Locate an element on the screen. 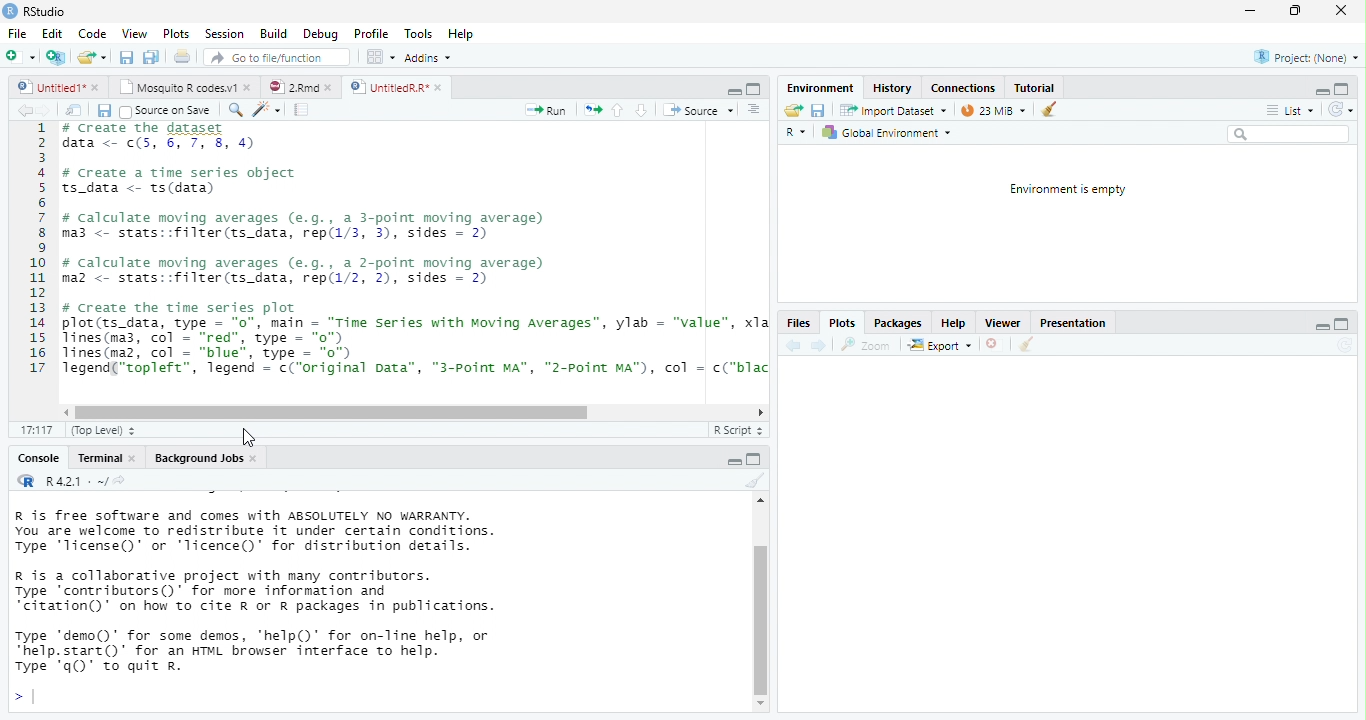  Presentation is located at coordinates (1071, 325).